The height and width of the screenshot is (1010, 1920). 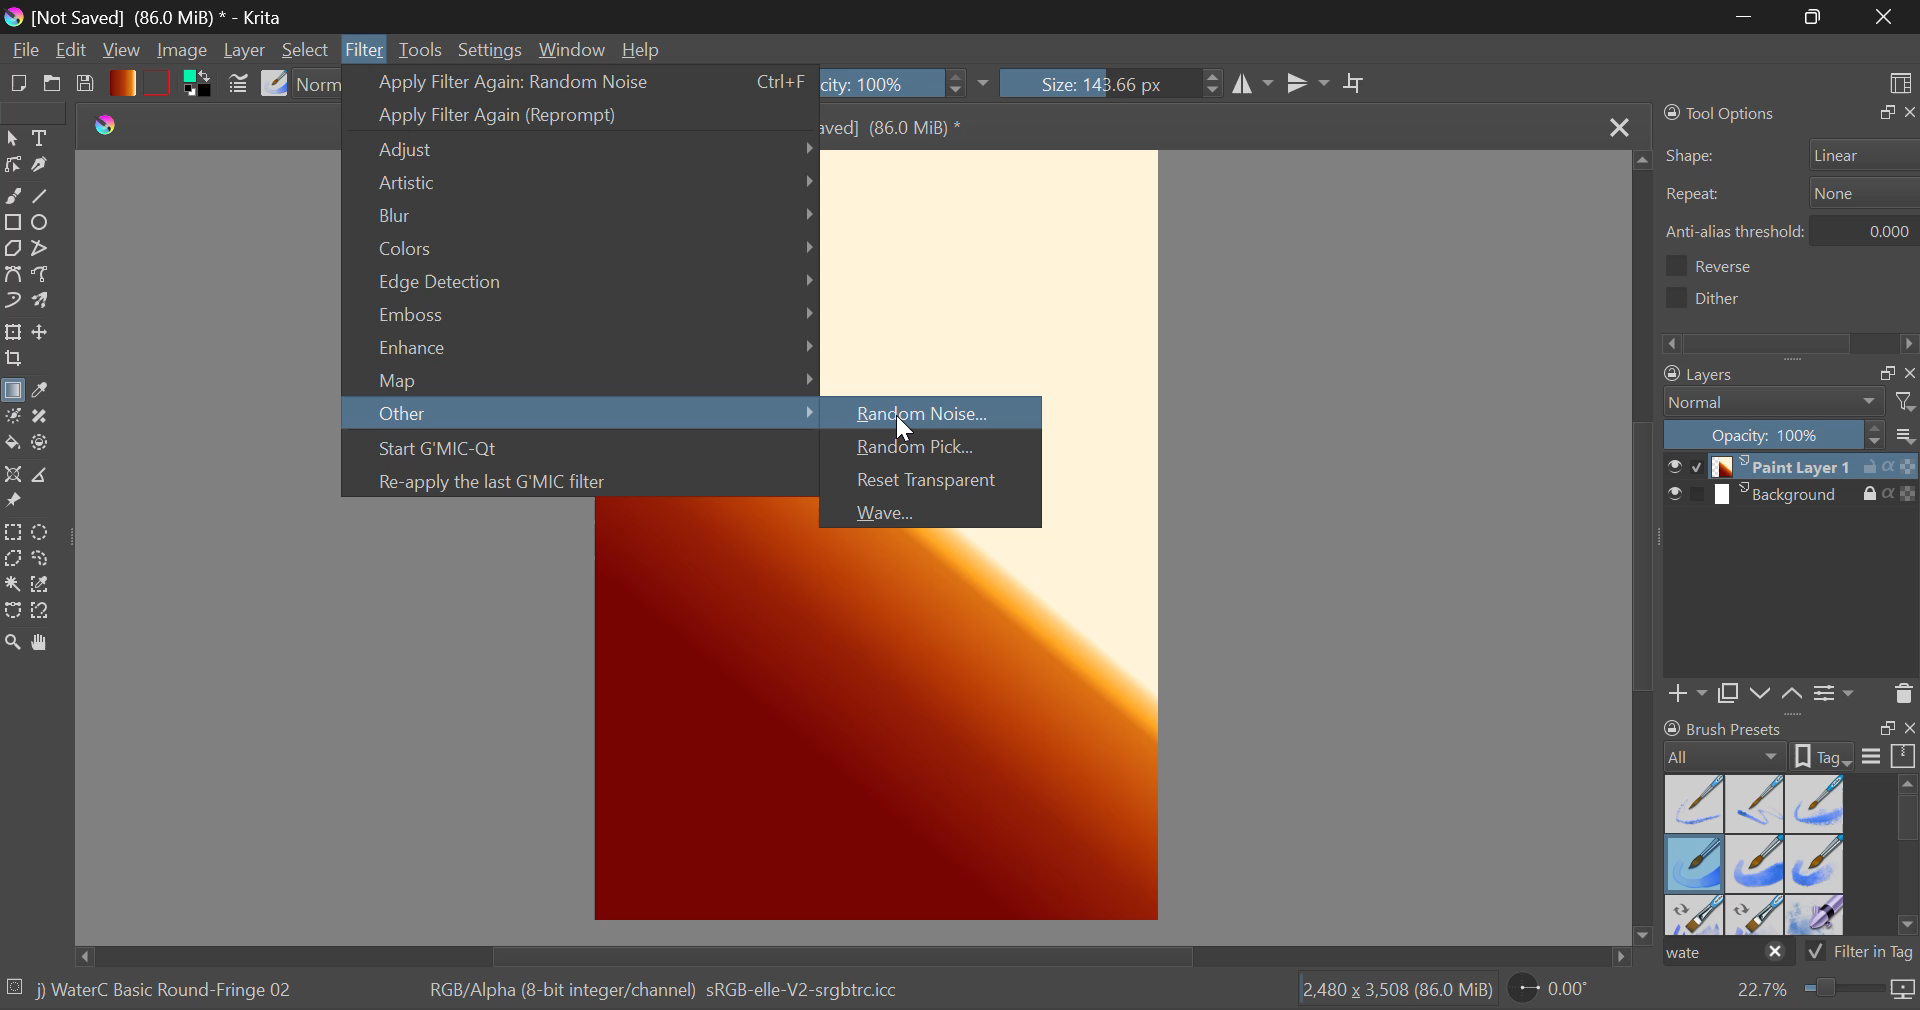 I want to click on Anti-alias threshhold:, so click(x=1736, y=231).